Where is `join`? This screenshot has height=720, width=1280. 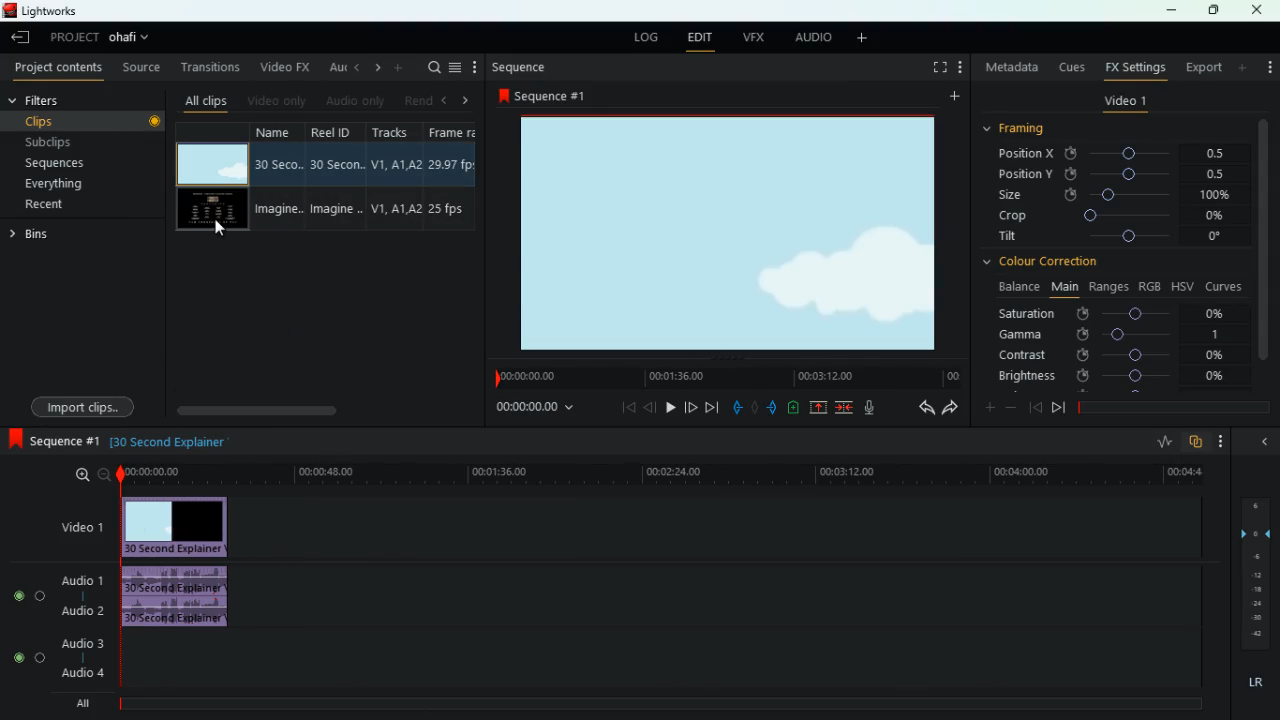 join is located at coordinates (843, 408).